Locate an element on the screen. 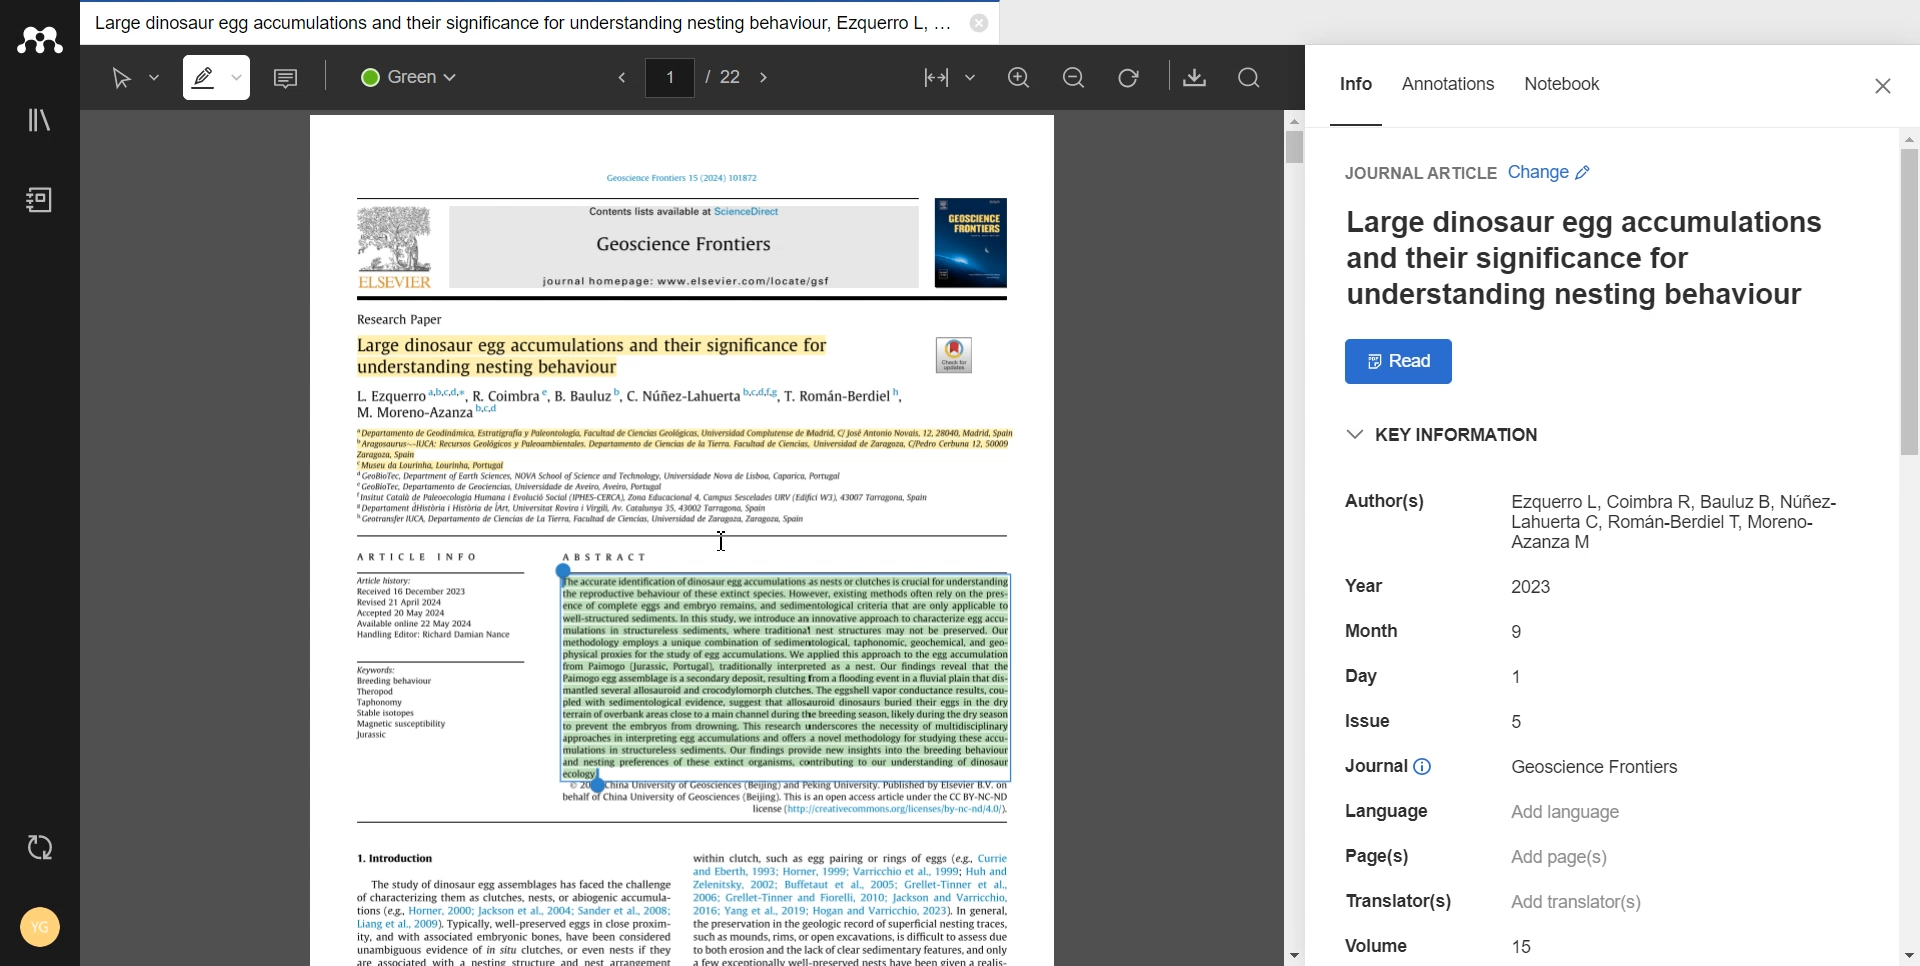 This screenshot has height=966, width=1920. text section is located at coordinates (684, 896).